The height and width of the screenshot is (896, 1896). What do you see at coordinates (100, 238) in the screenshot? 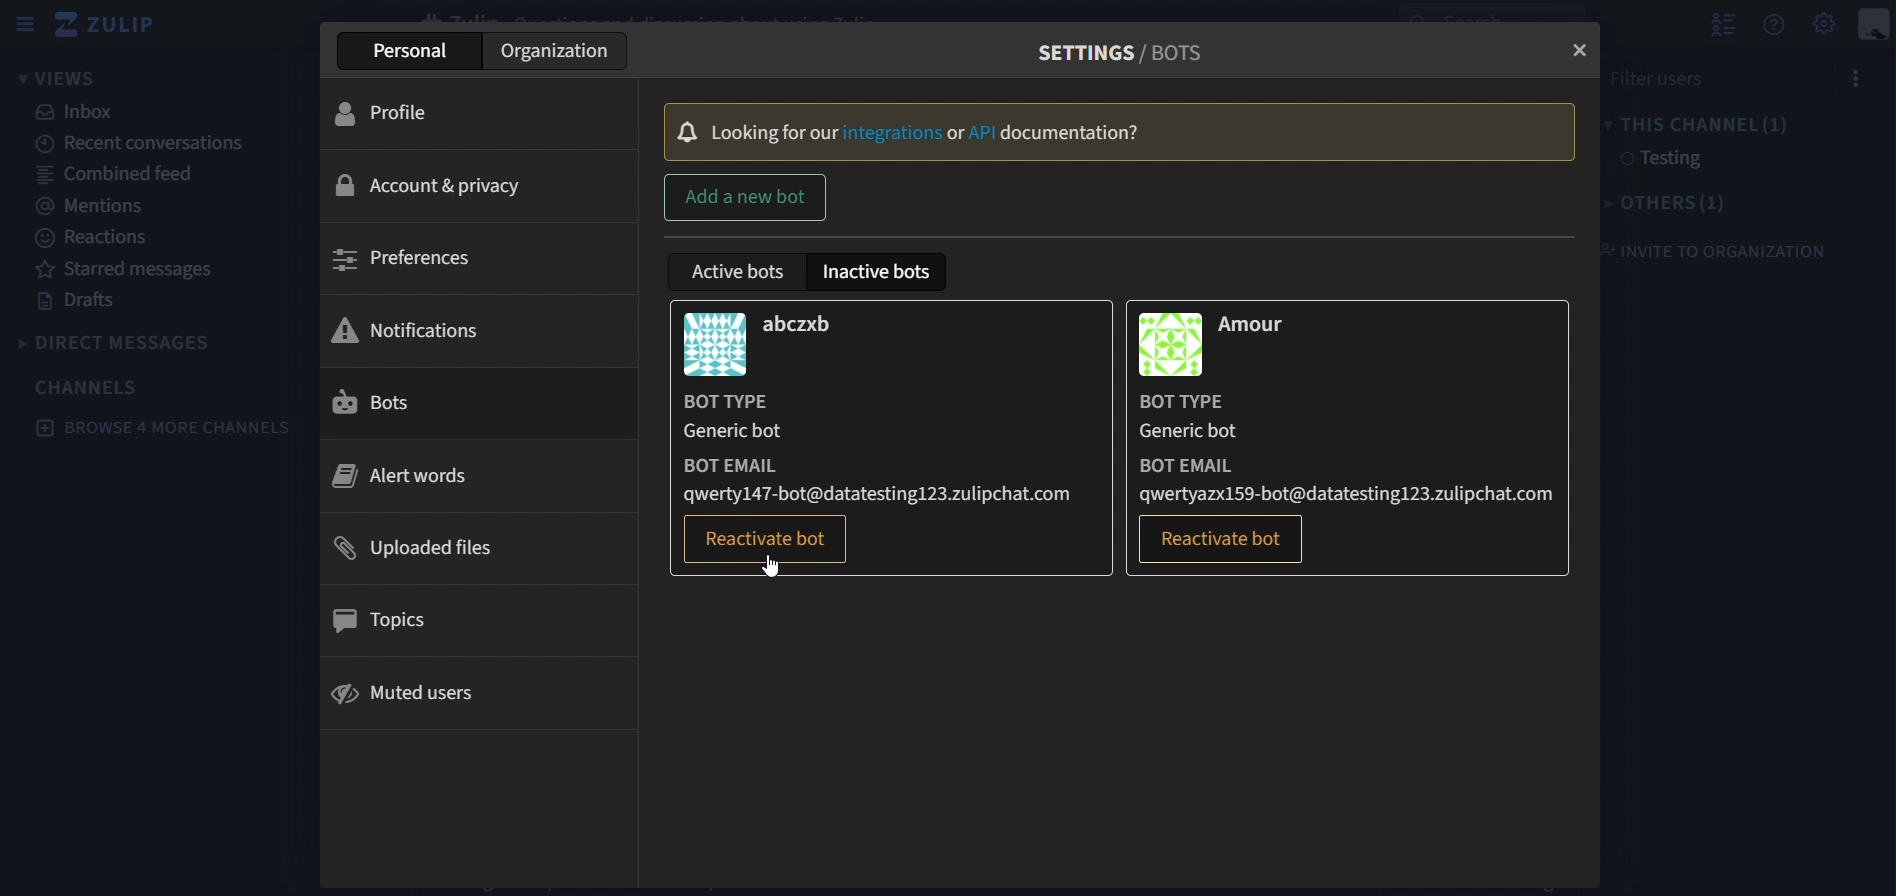
I see `reactions` at bounding box center [100, 238].